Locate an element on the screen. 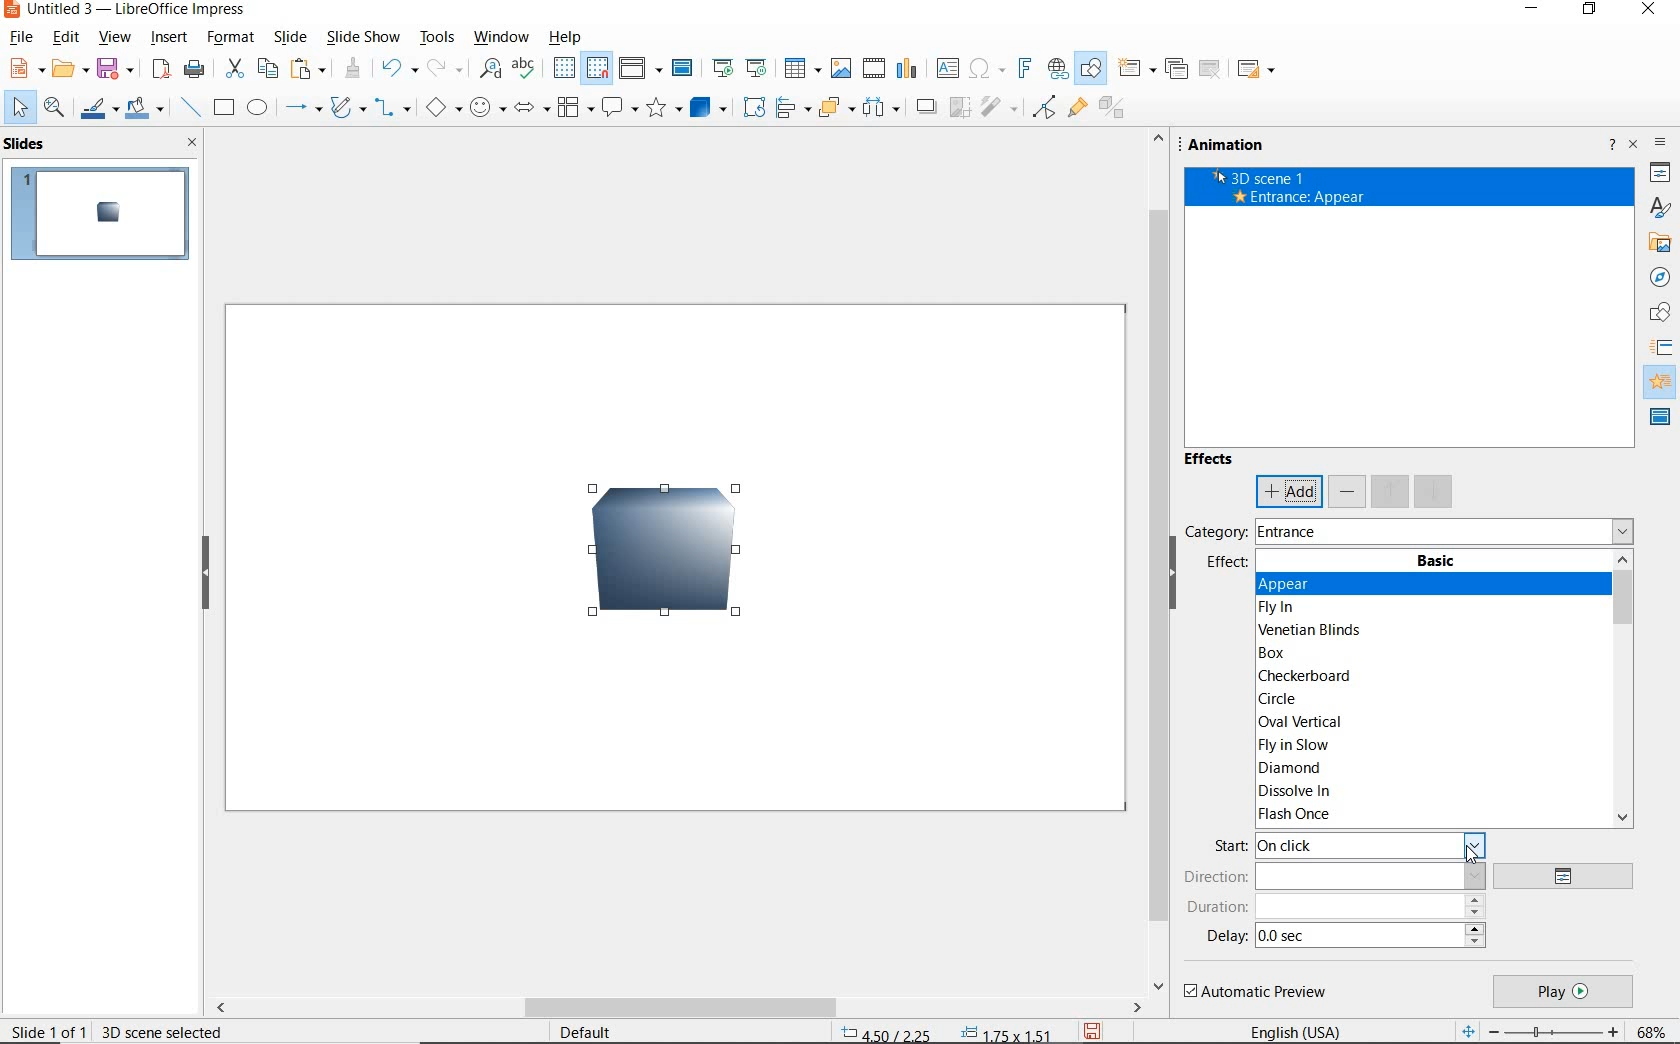 The width and height of the screenshot is (1680, 1044). 0.0 sec is located at coordinates (1279, 937).